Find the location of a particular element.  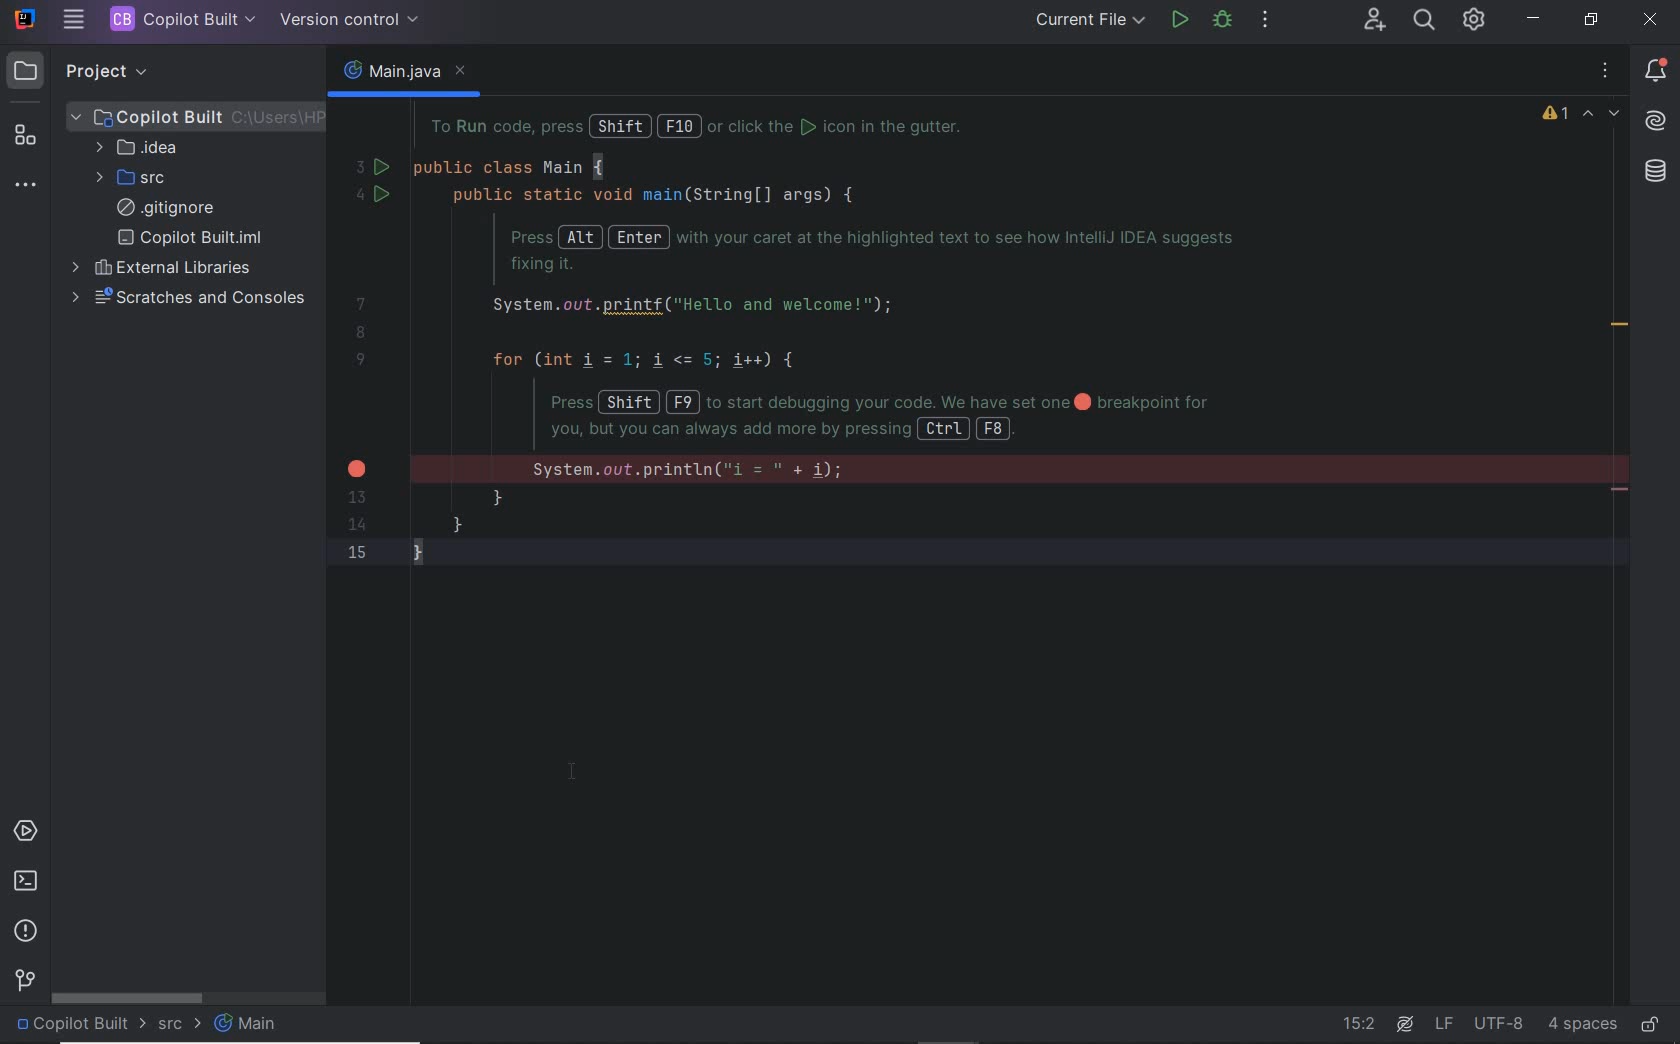

external libraries is located at coordinates (166, 268).